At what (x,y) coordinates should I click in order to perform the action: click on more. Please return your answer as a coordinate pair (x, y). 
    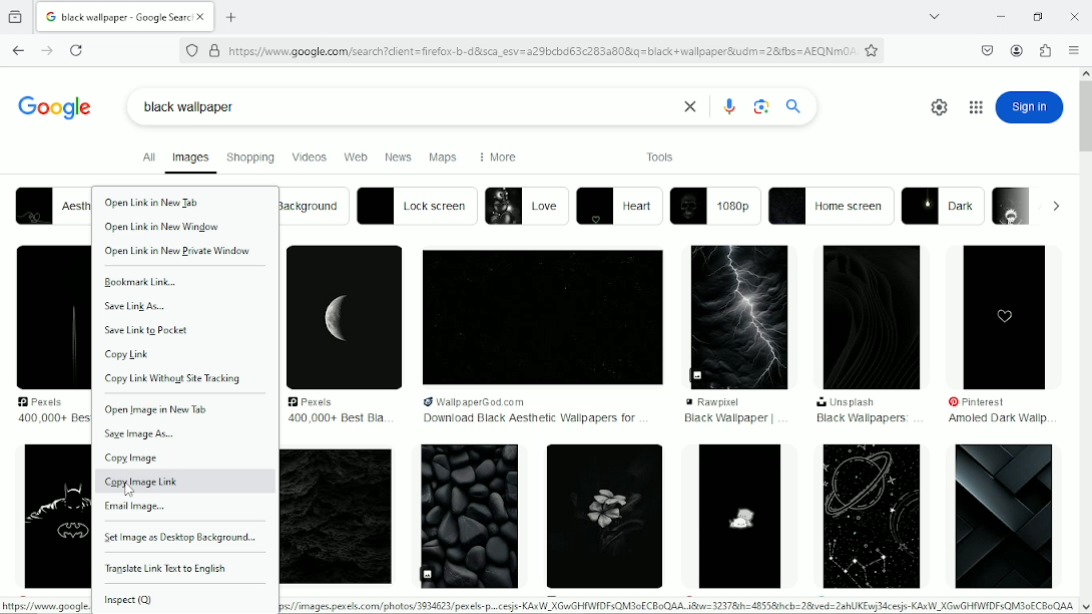
    Looking at the image, I should click on (495, 157).